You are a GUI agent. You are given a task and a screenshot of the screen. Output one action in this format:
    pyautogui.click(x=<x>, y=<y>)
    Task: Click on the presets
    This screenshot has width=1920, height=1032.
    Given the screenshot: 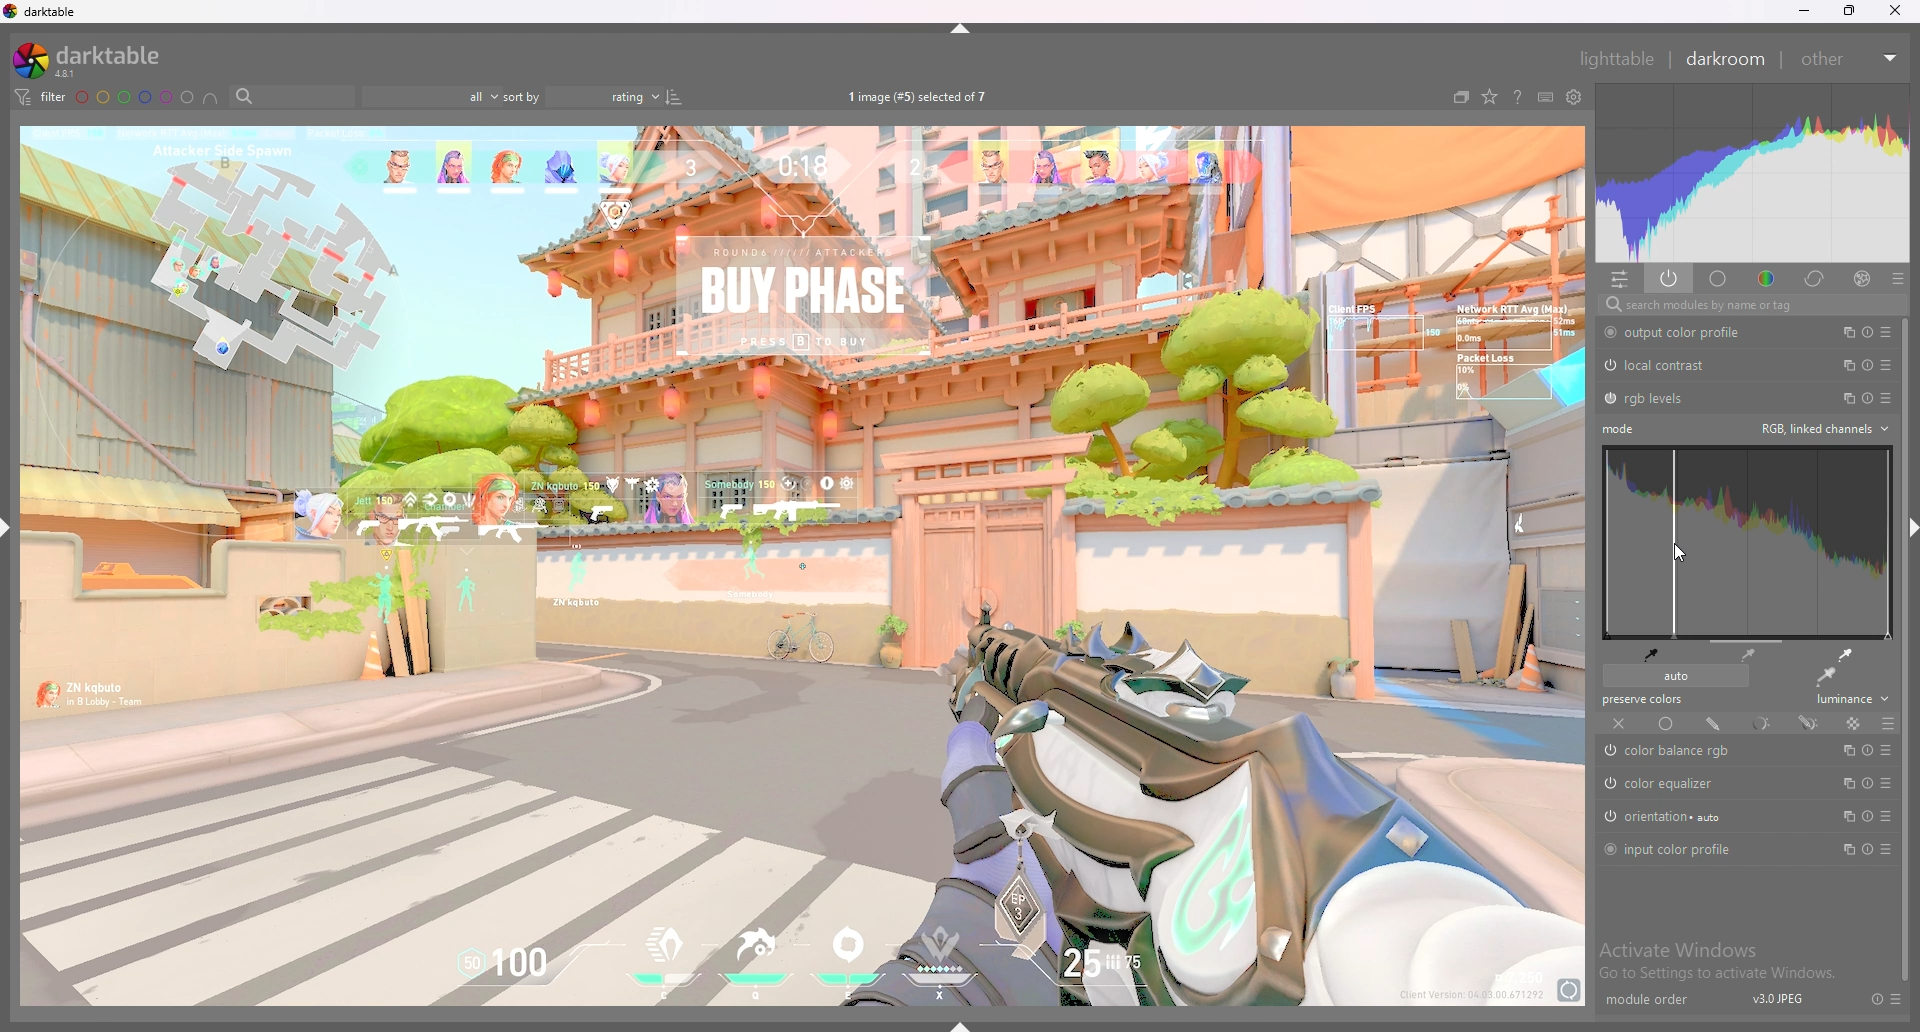 What is the action you would take?
    pyautogui.click(x=1887, y=364)
    